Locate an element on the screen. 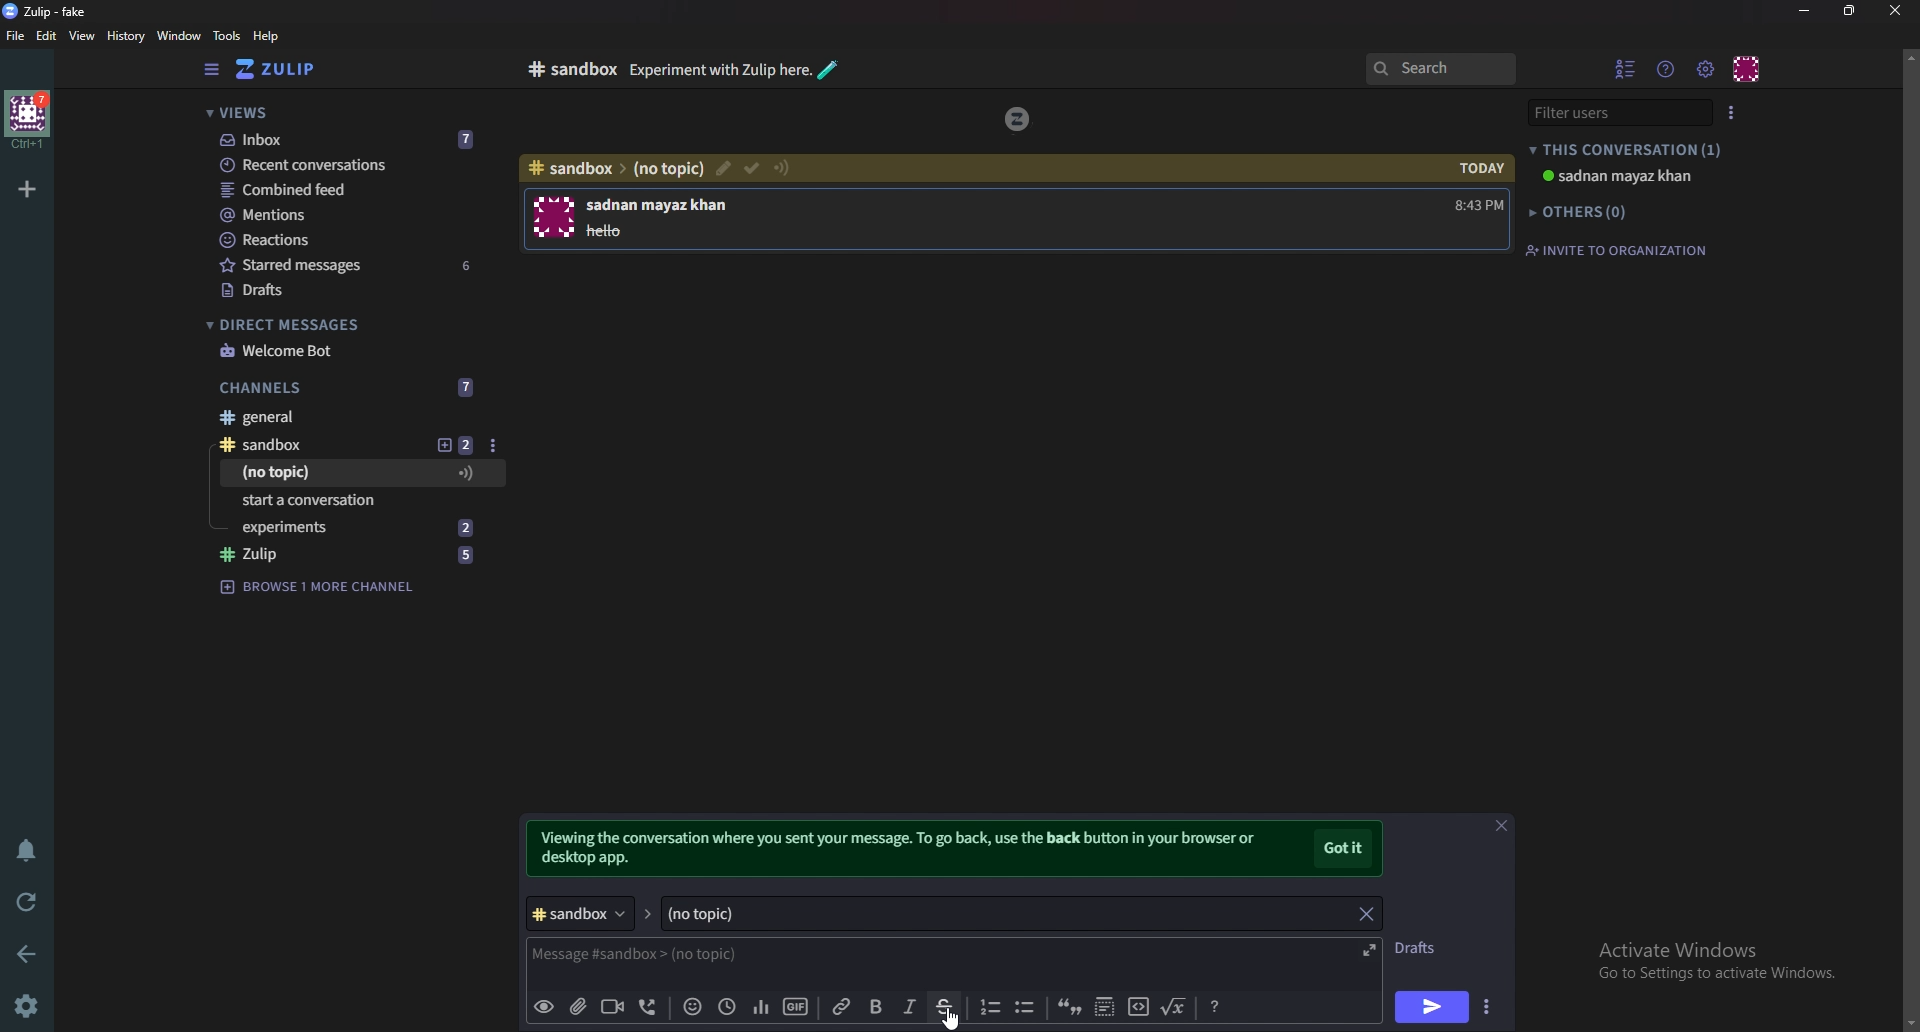  poll is located at coordinates (763, 1007).